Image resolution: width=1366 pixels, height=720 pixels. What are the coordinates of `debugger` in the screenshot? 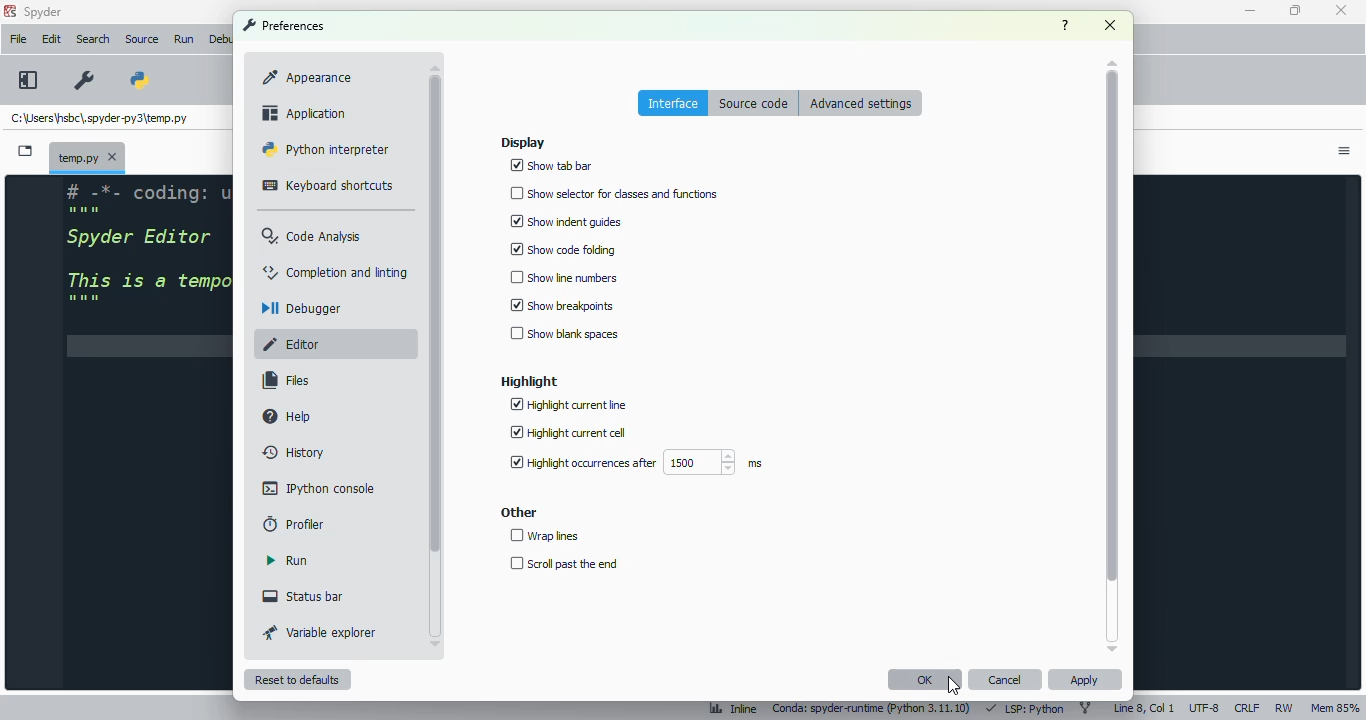 It's located at (301, 308).